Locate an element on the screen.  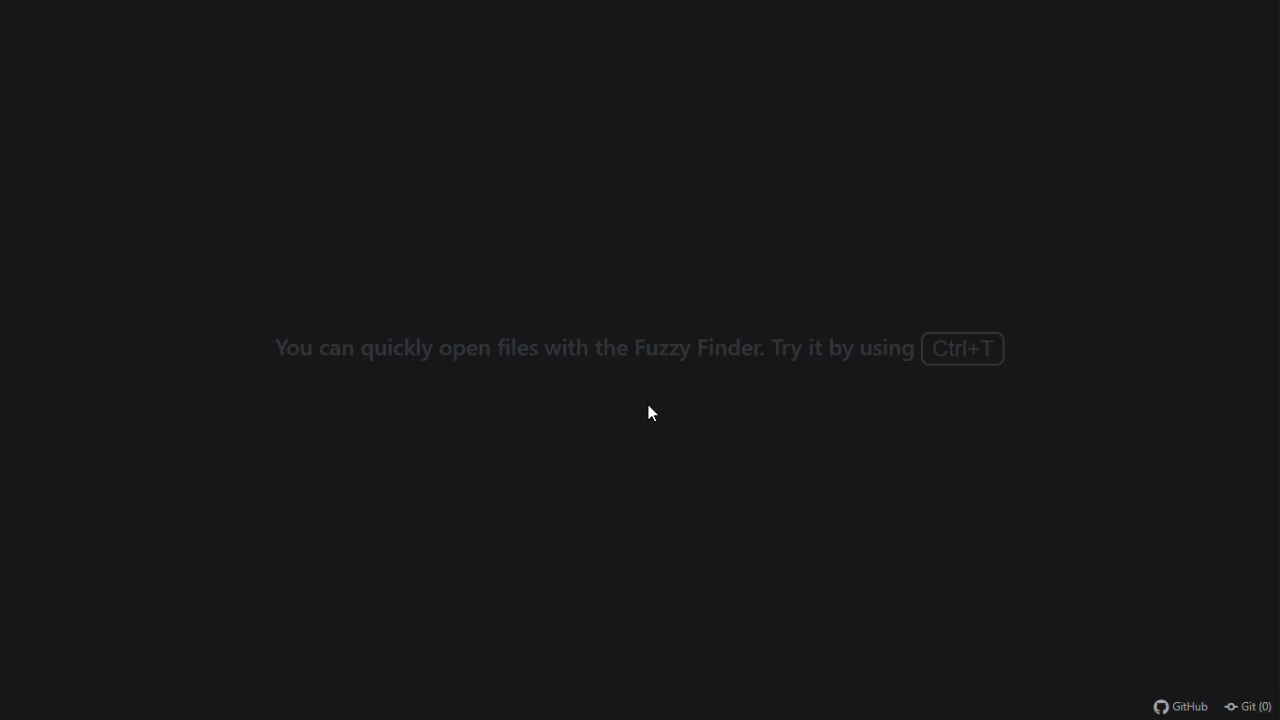
cursor is located at coordinates (652, 413).